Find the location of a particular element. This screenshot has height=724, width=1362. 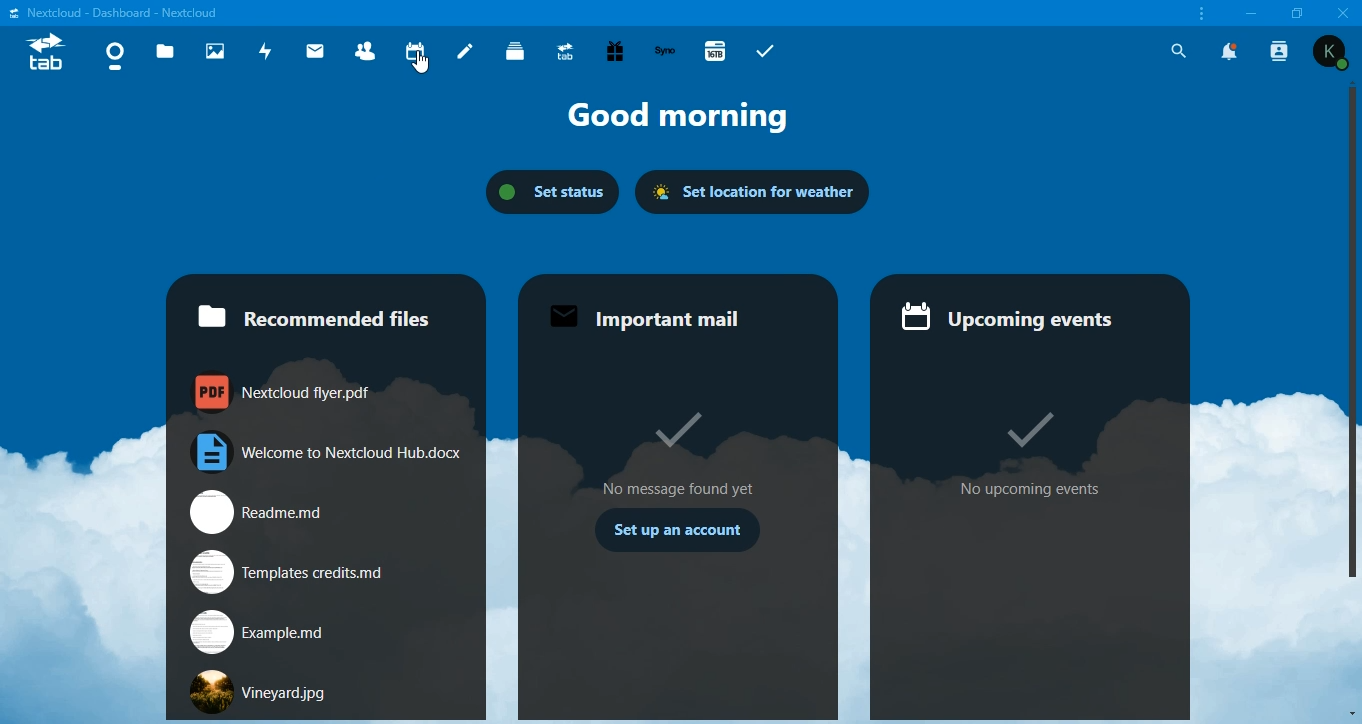

recommended files is located at coordinates (322, 307).